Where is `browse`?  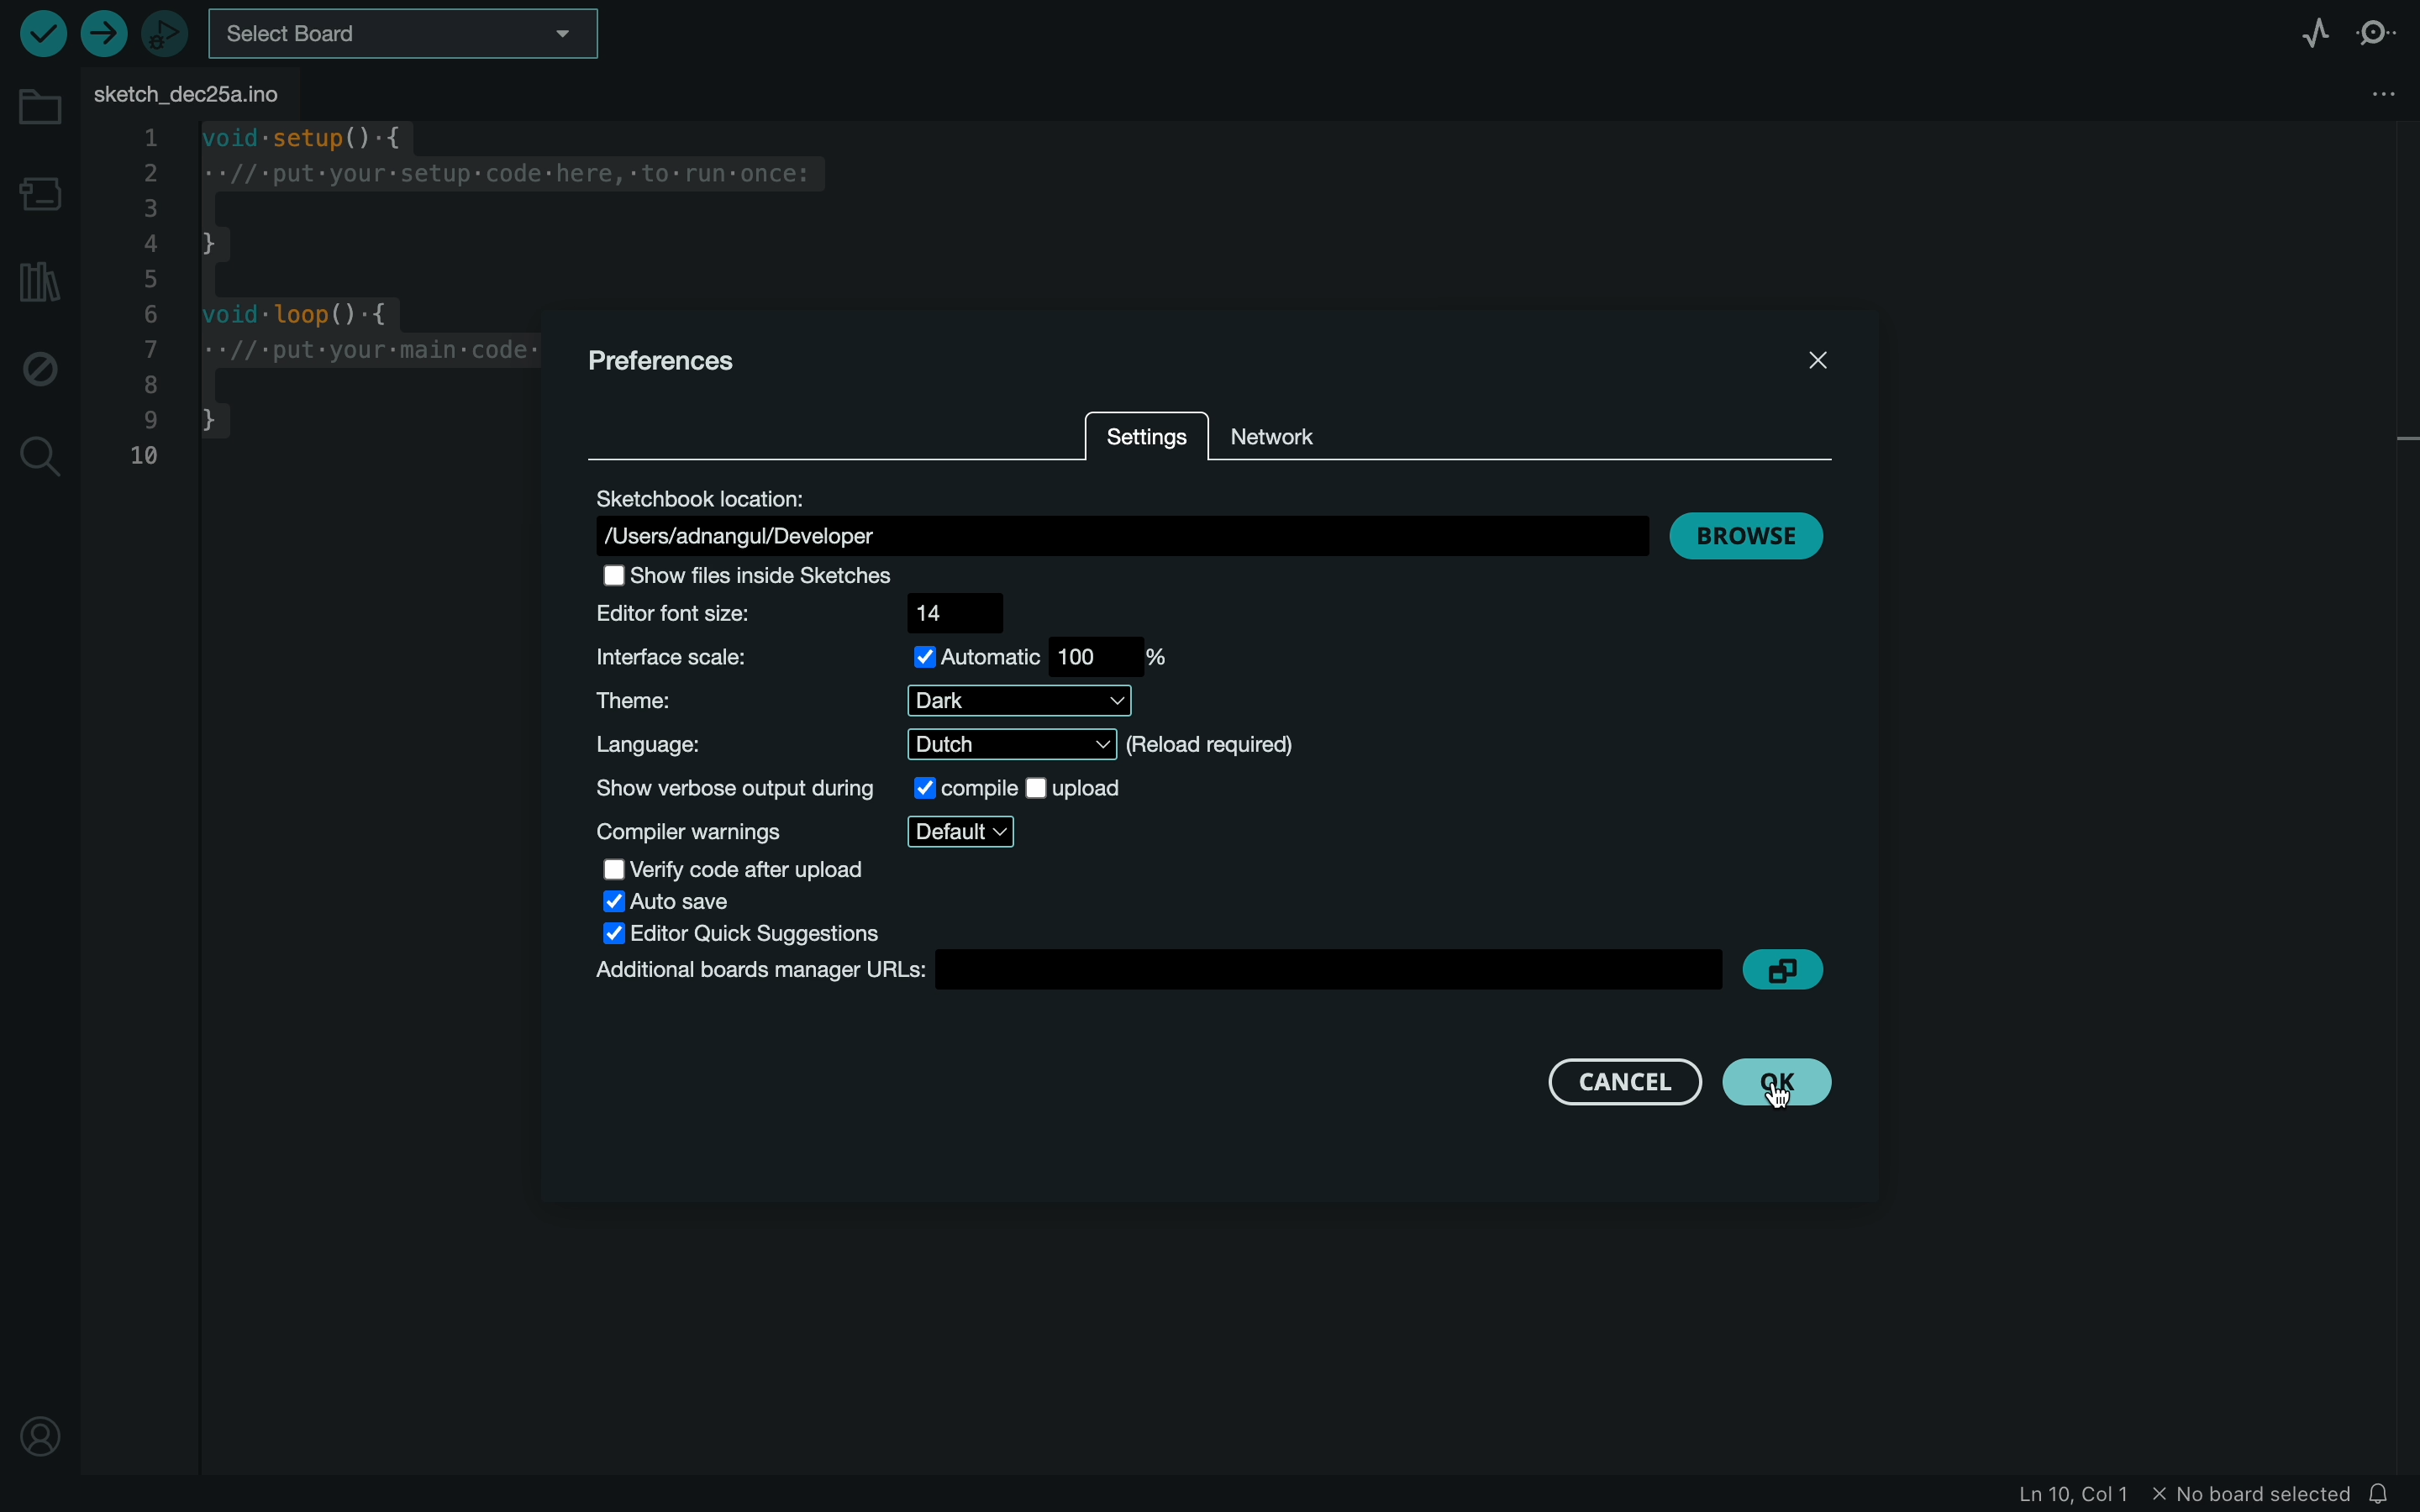
browse is located at coordinates (1747, 532).